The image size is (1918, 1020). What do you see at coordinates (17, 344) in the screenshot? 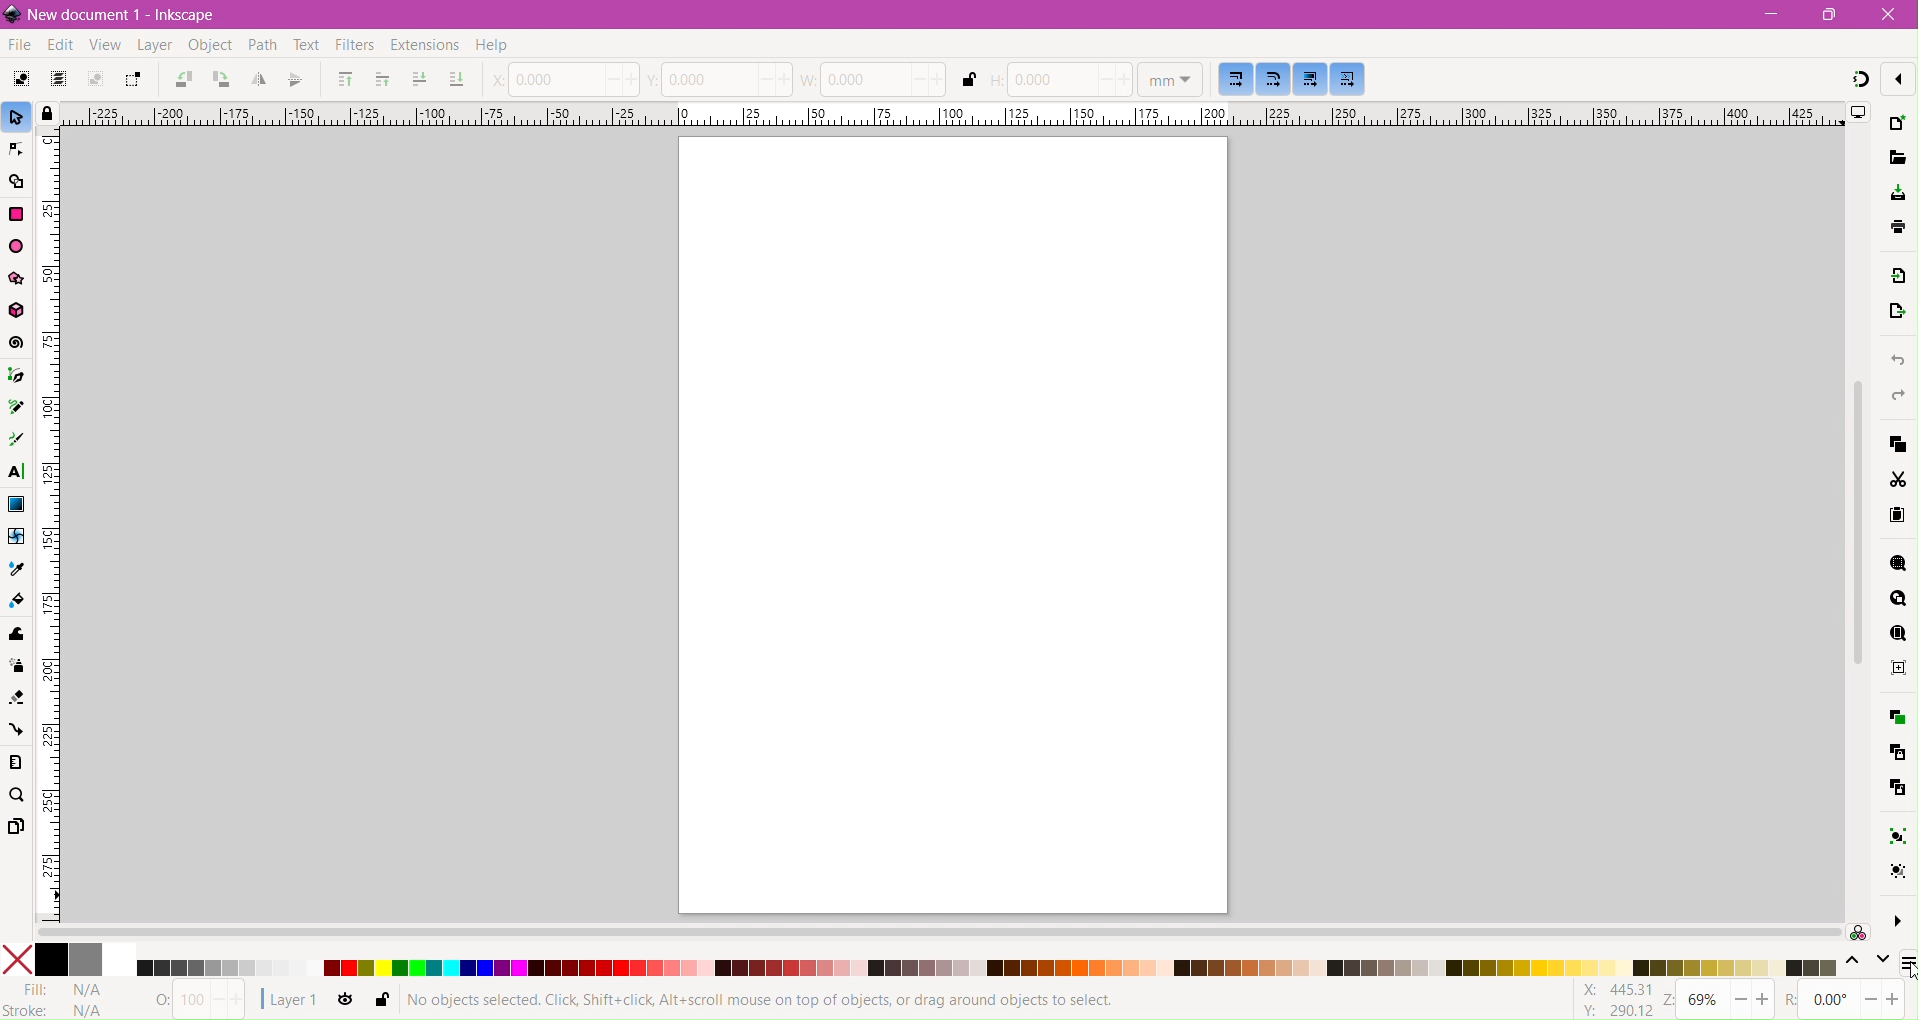
I see `Spiral Tool` at bounding box center [17, 344].